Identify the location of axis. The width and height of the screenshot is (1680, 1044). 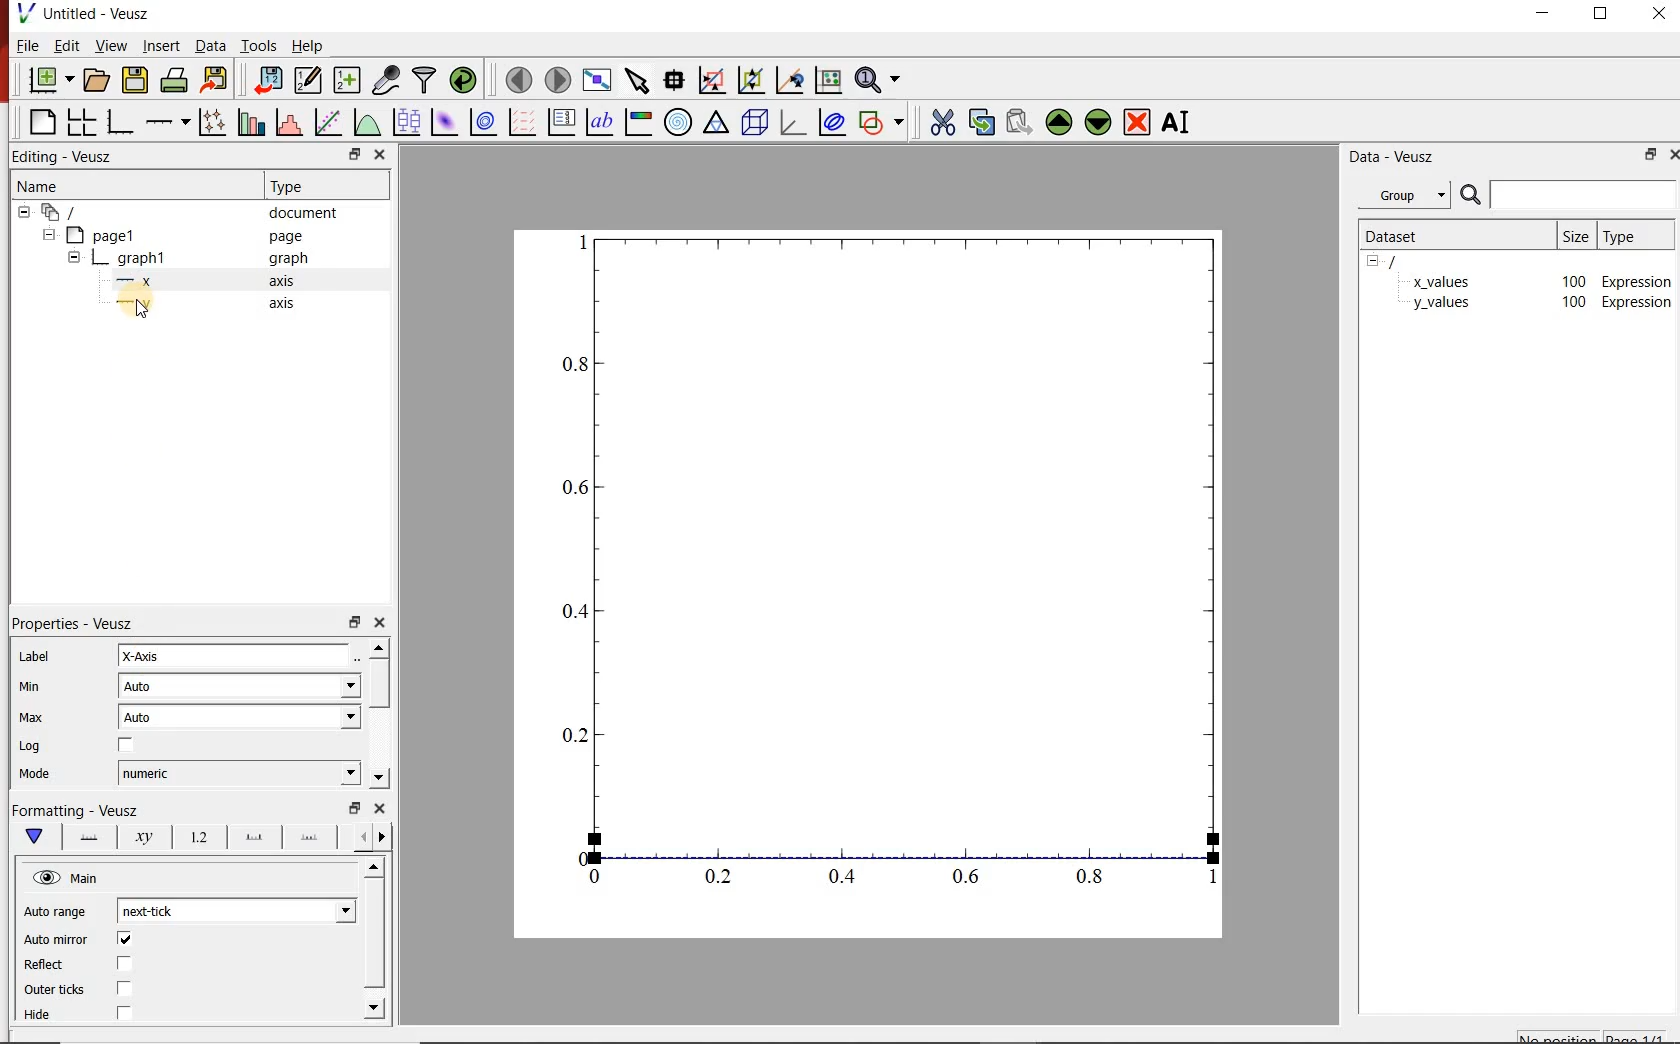
(284, 281).